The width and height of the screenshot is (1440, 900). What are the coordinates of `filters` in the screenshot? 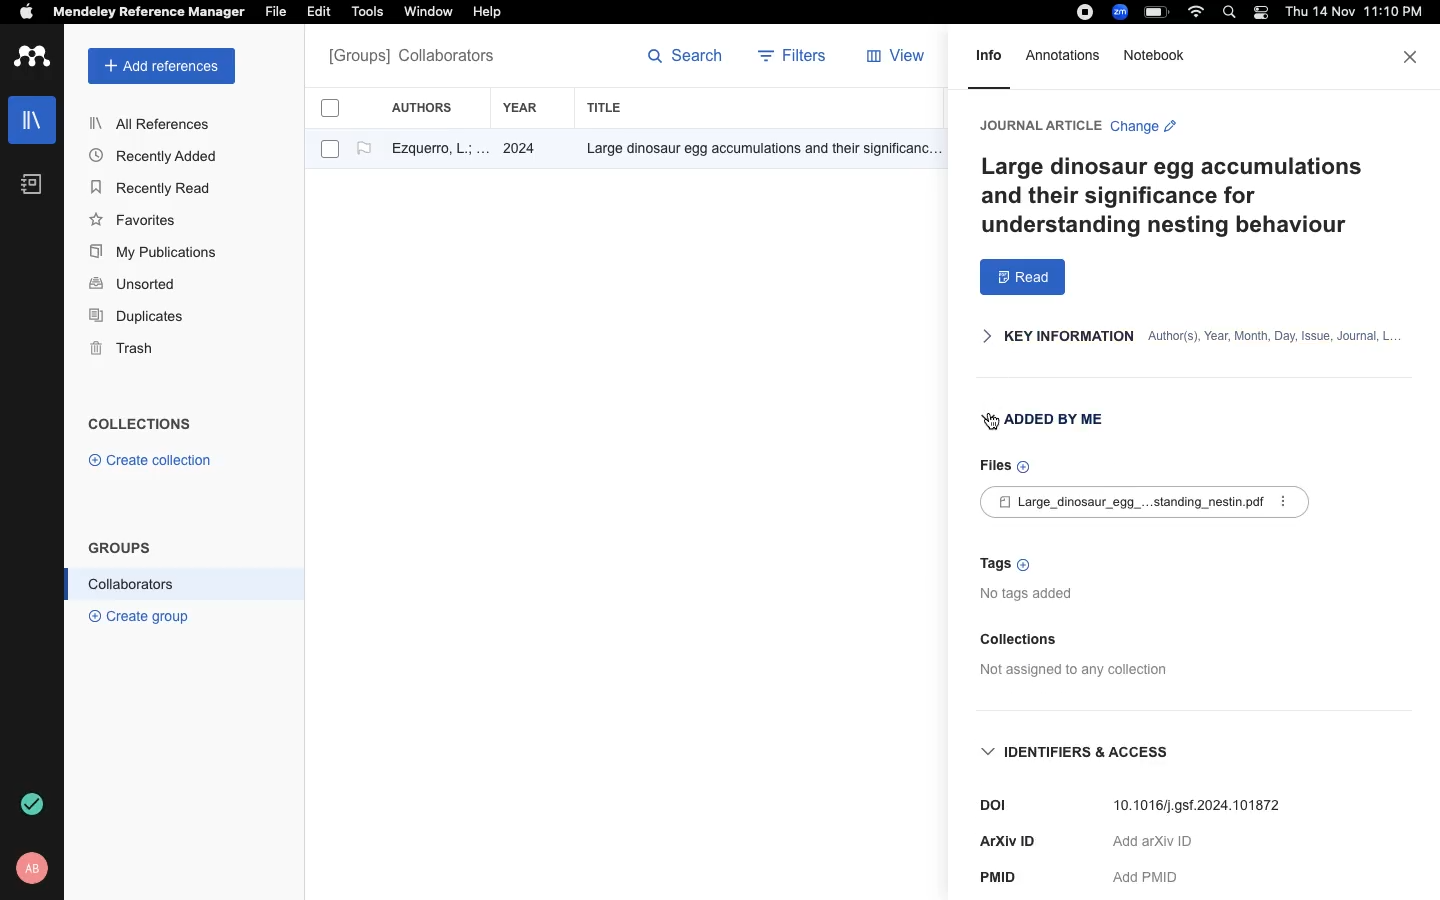 It's located at (795, 58).